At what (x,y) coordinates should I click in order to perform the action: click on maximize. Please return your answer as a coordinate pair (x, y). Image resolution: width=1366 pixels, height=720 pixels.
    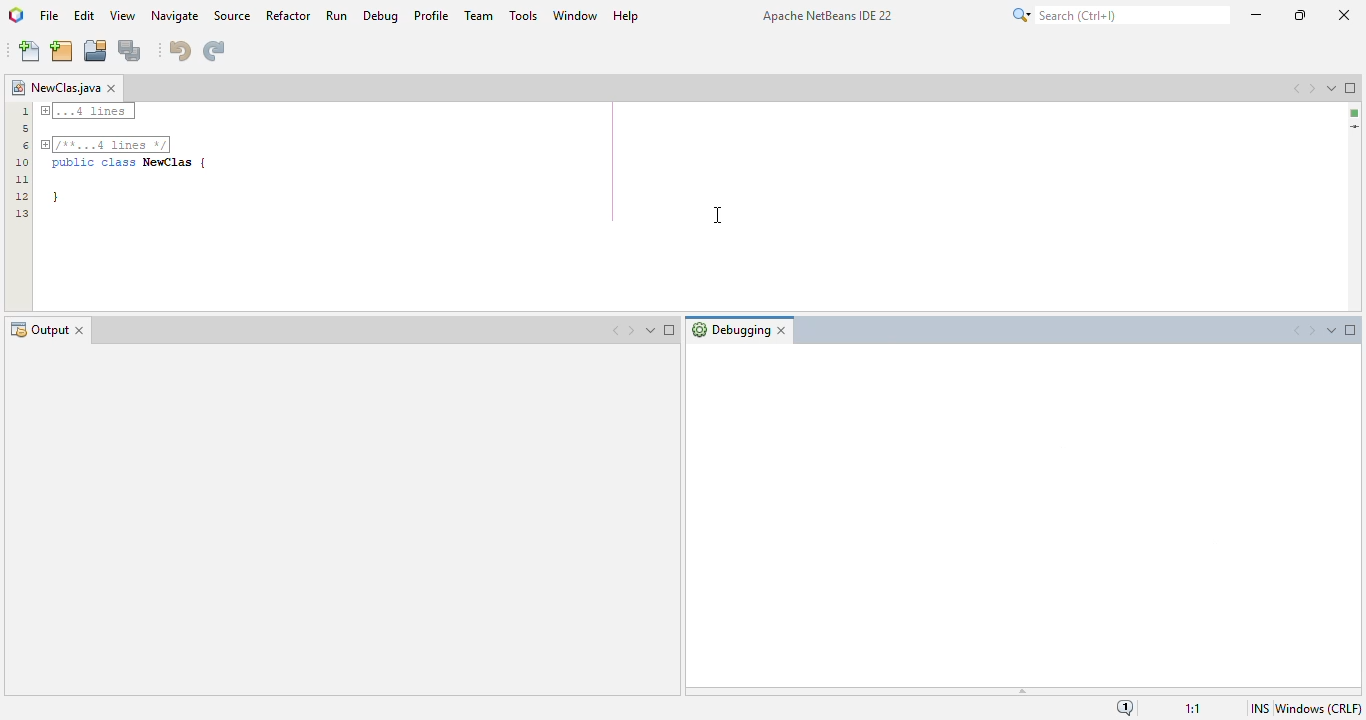
    Looking at the image, I should click on (1300, 15).